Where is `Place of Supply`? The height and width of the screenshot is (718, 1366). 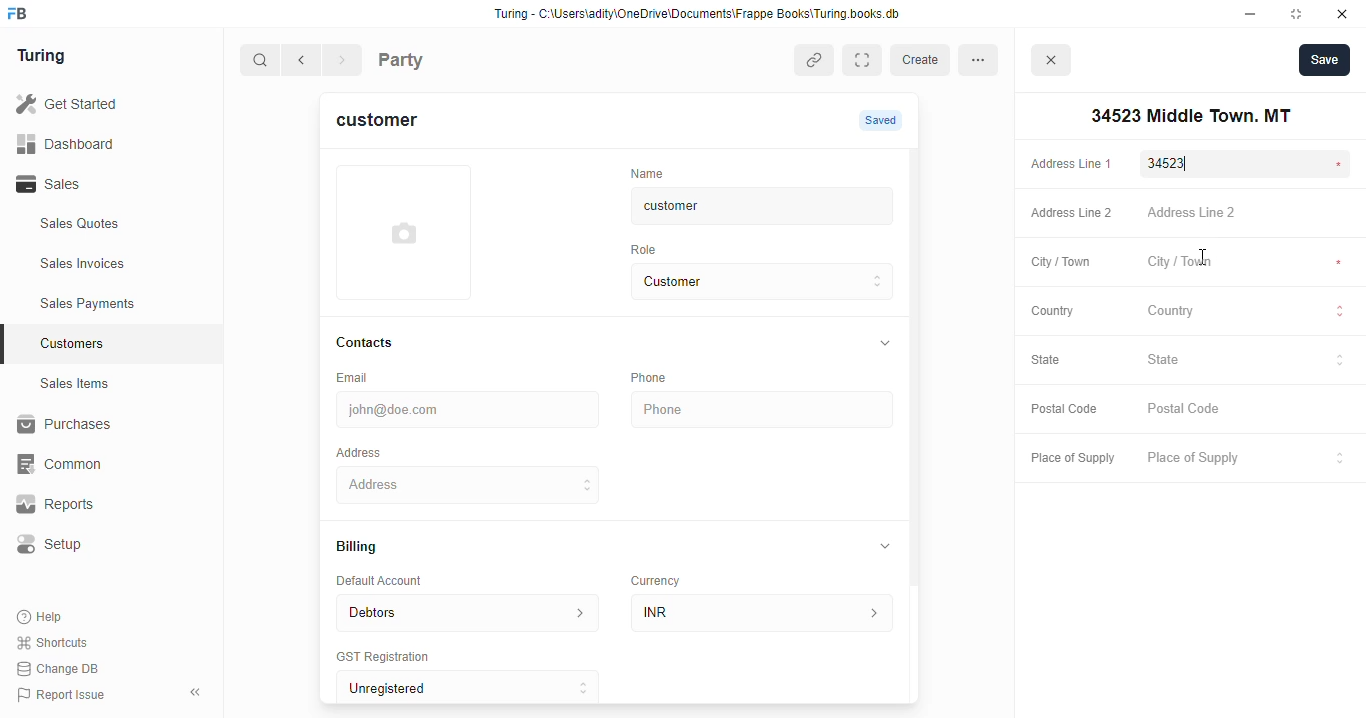 Place of Supply is located at coordinates (1068, 459).